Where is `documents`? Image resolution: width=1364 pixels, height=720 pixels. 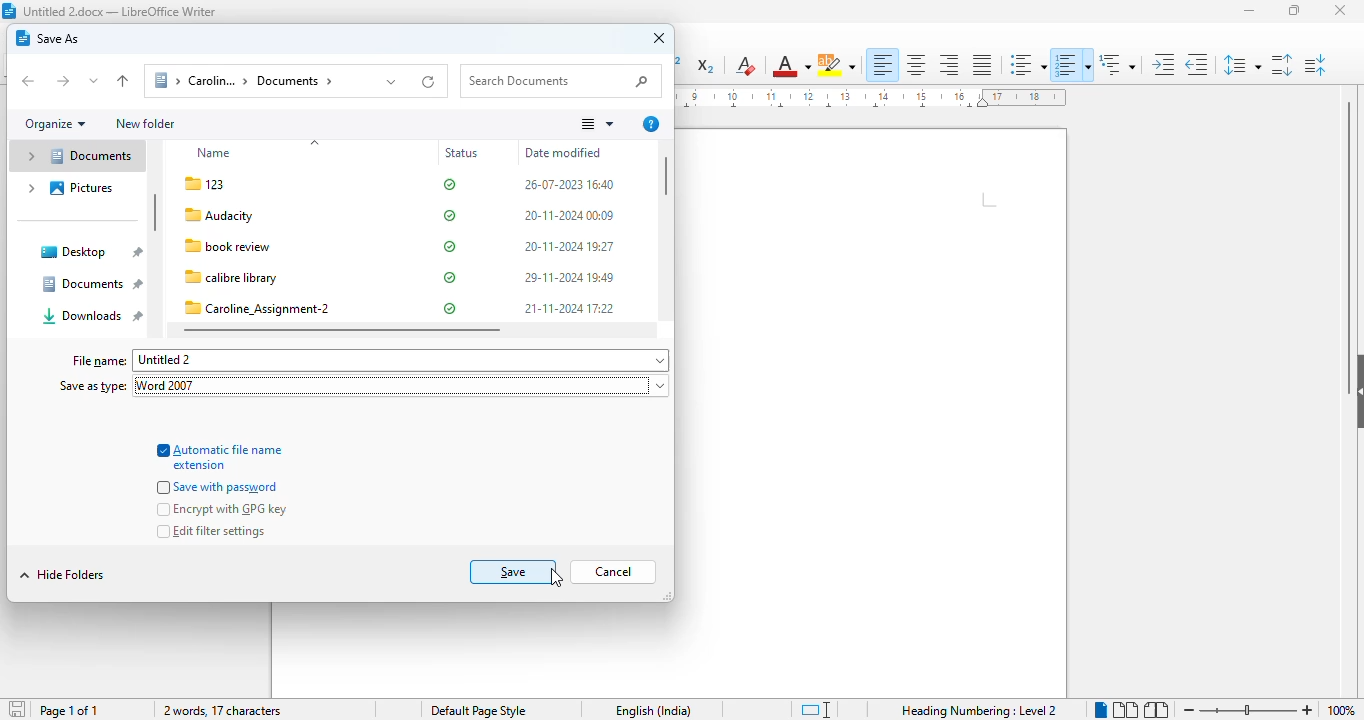
documents is located at coordinates (256, 81).